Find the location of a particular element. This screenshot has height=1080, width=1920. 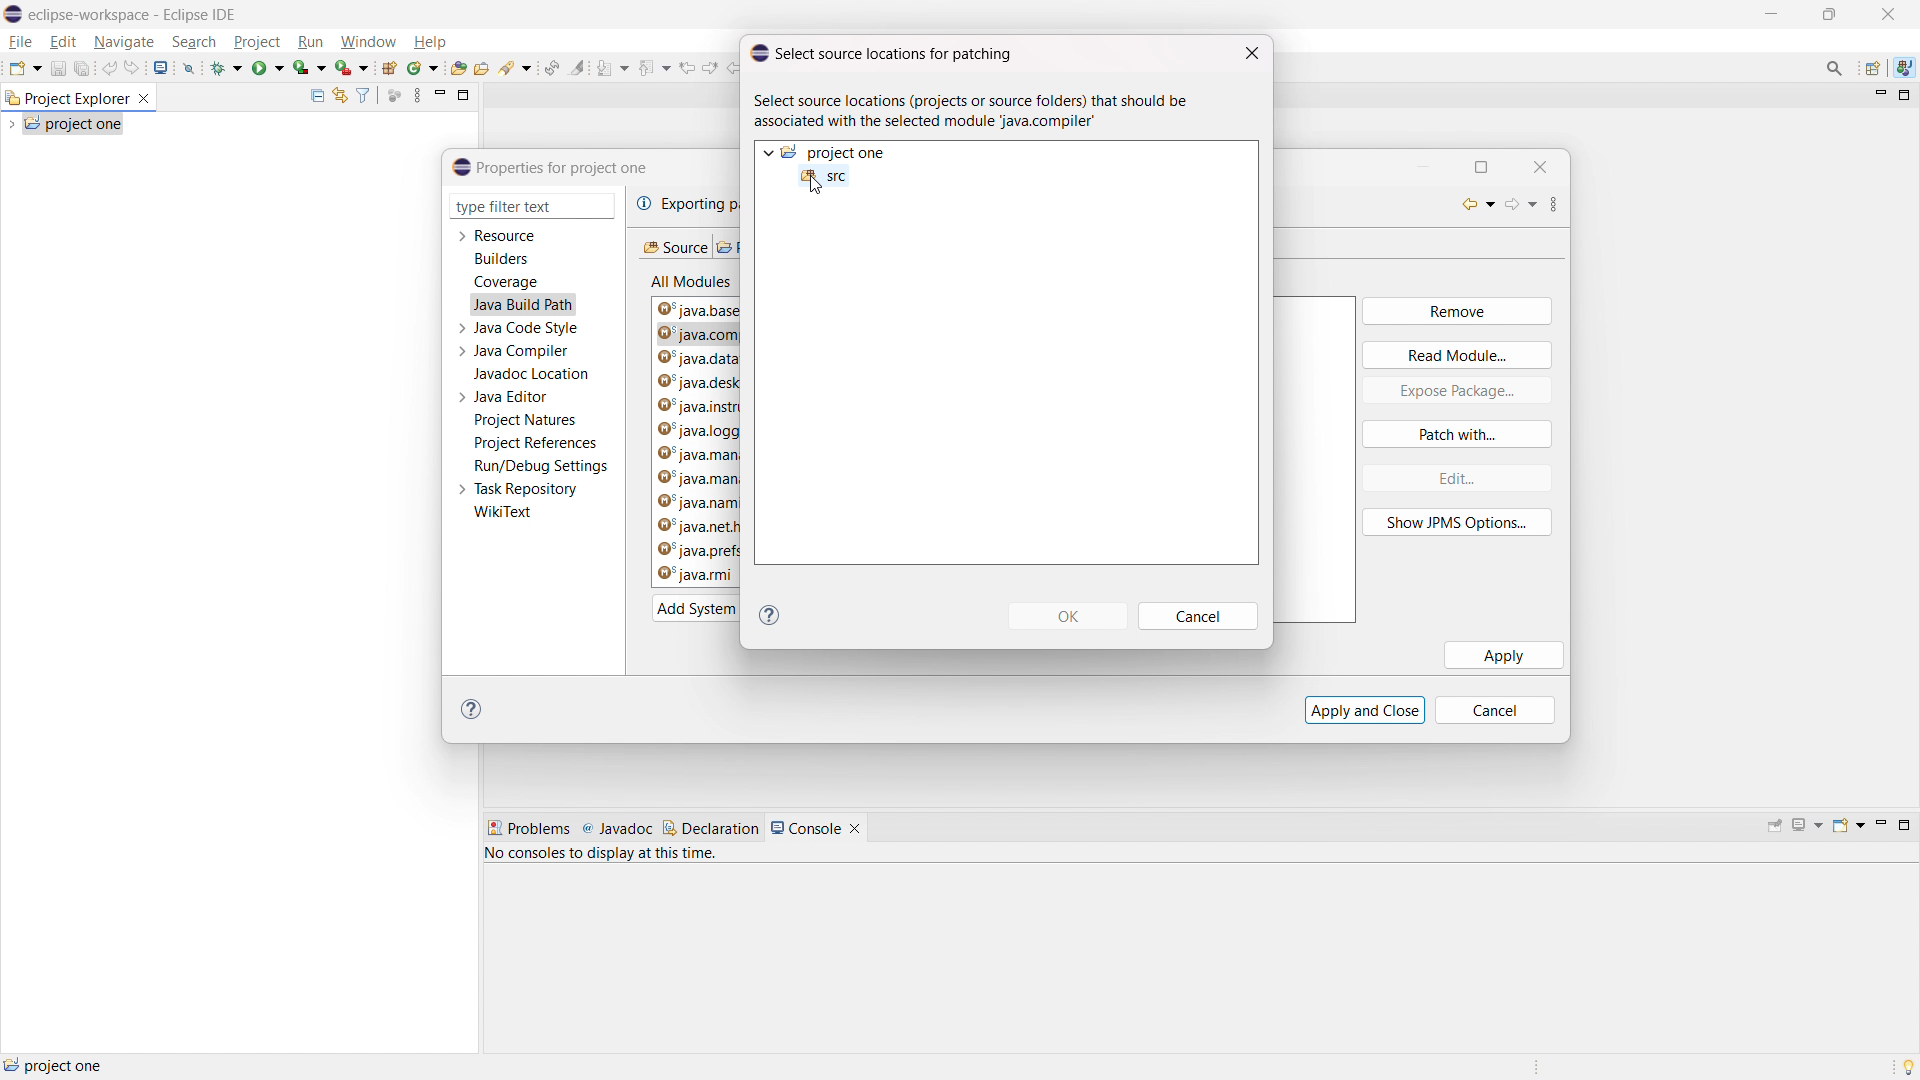

remove is located at coordinates (1456, 312).